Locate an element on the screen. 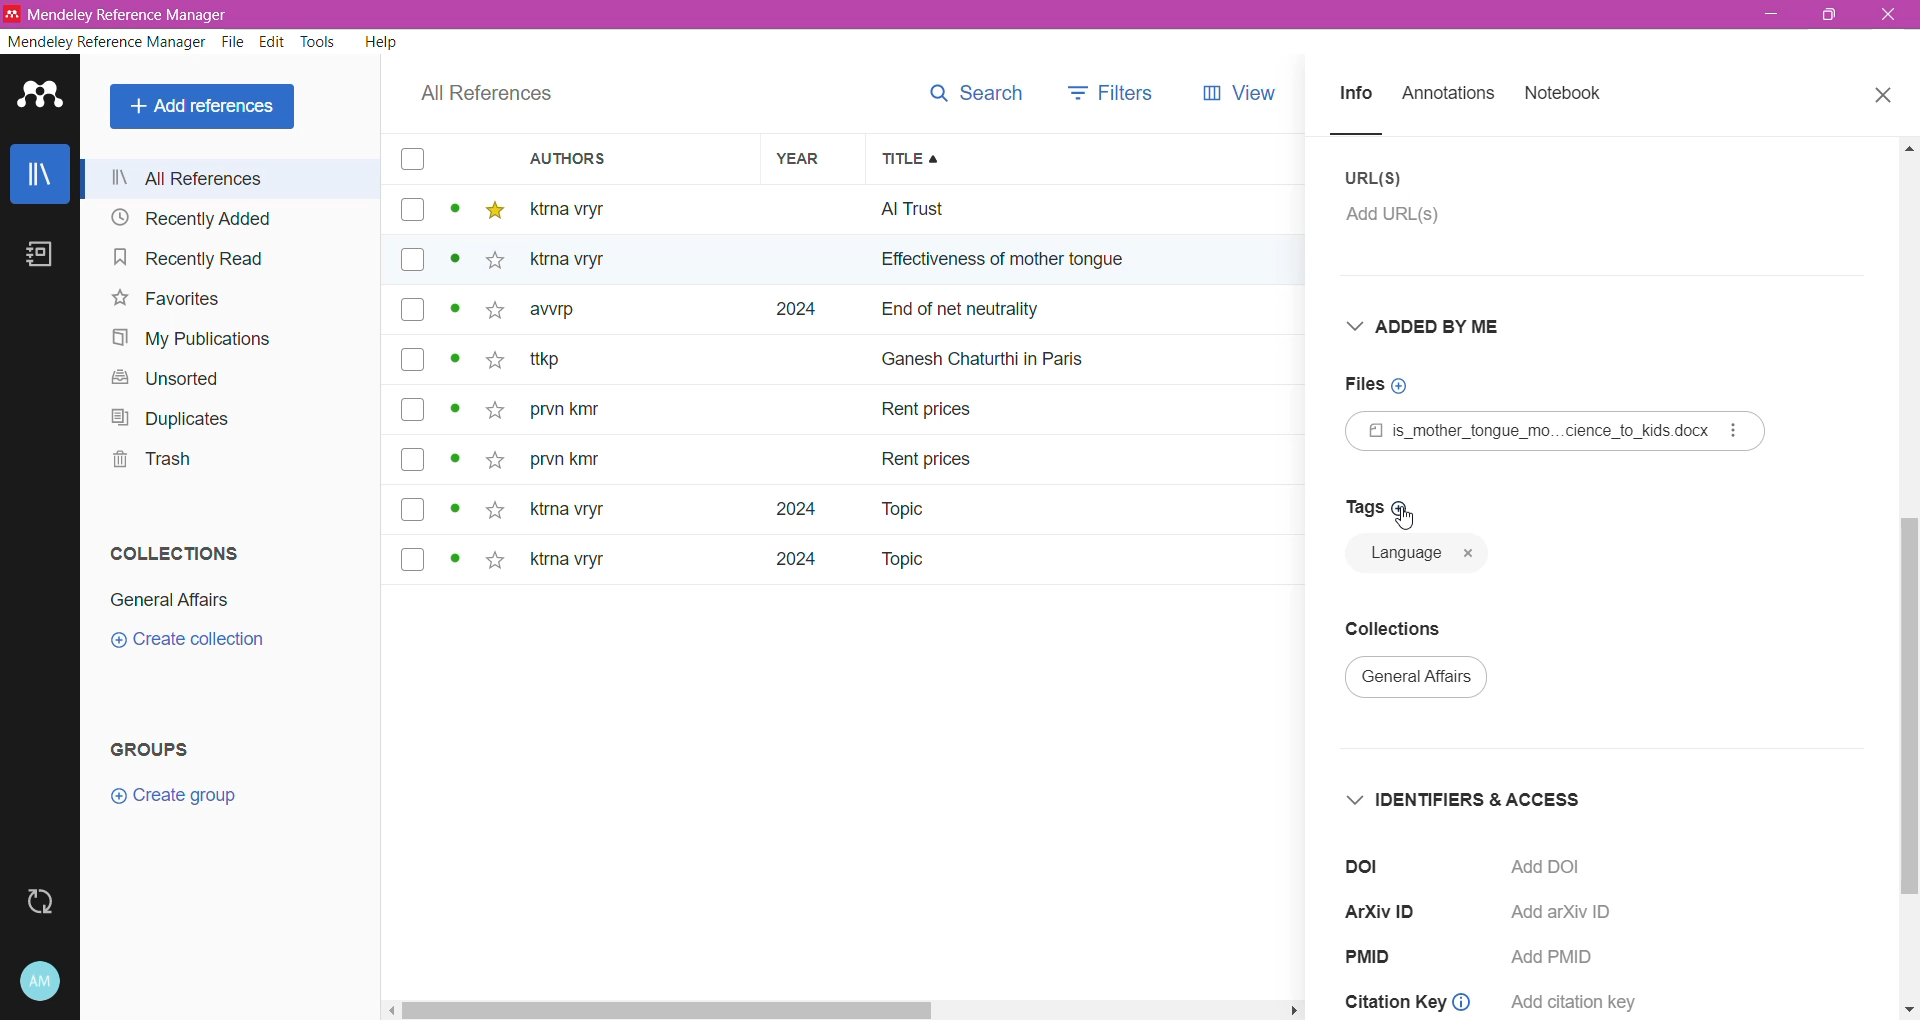 The height and width of the screenshot is (1020, 1920). Application Logo is located at coordinates (41, 97).